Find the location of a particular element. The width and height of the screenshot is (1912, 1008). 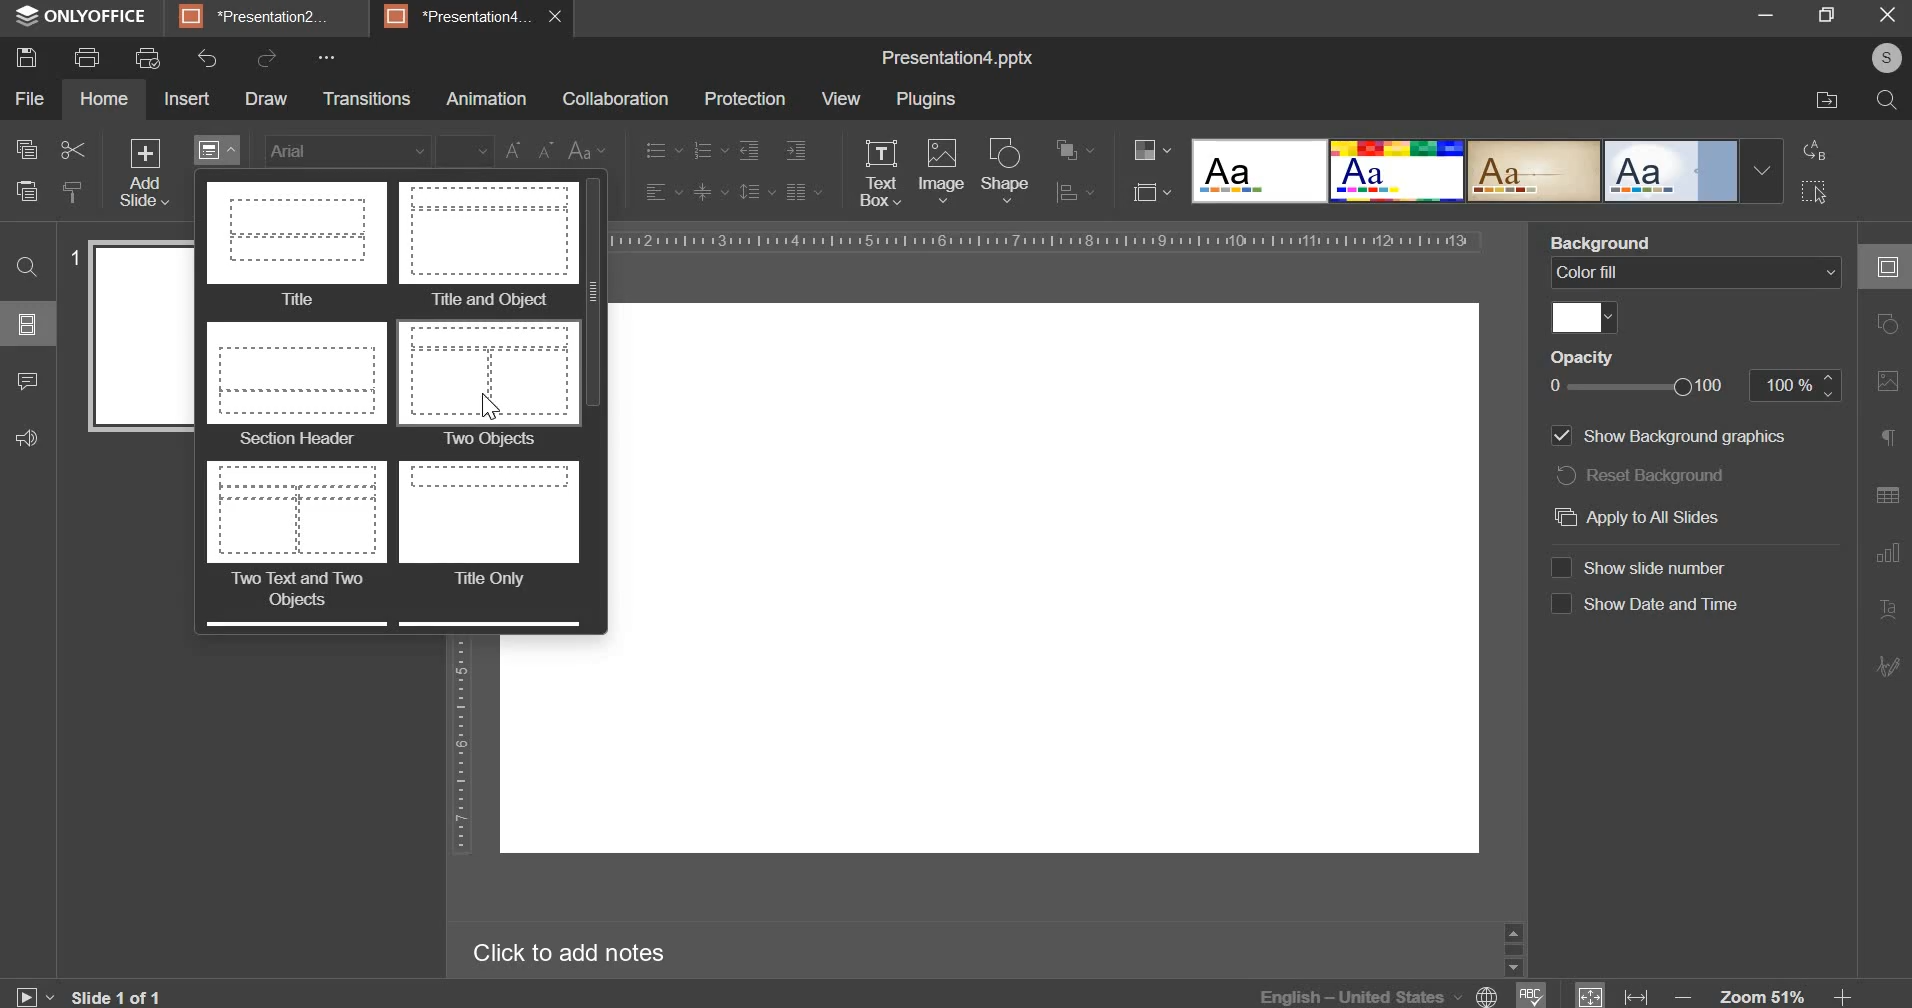

print preview is located at coordinates (147, 58).